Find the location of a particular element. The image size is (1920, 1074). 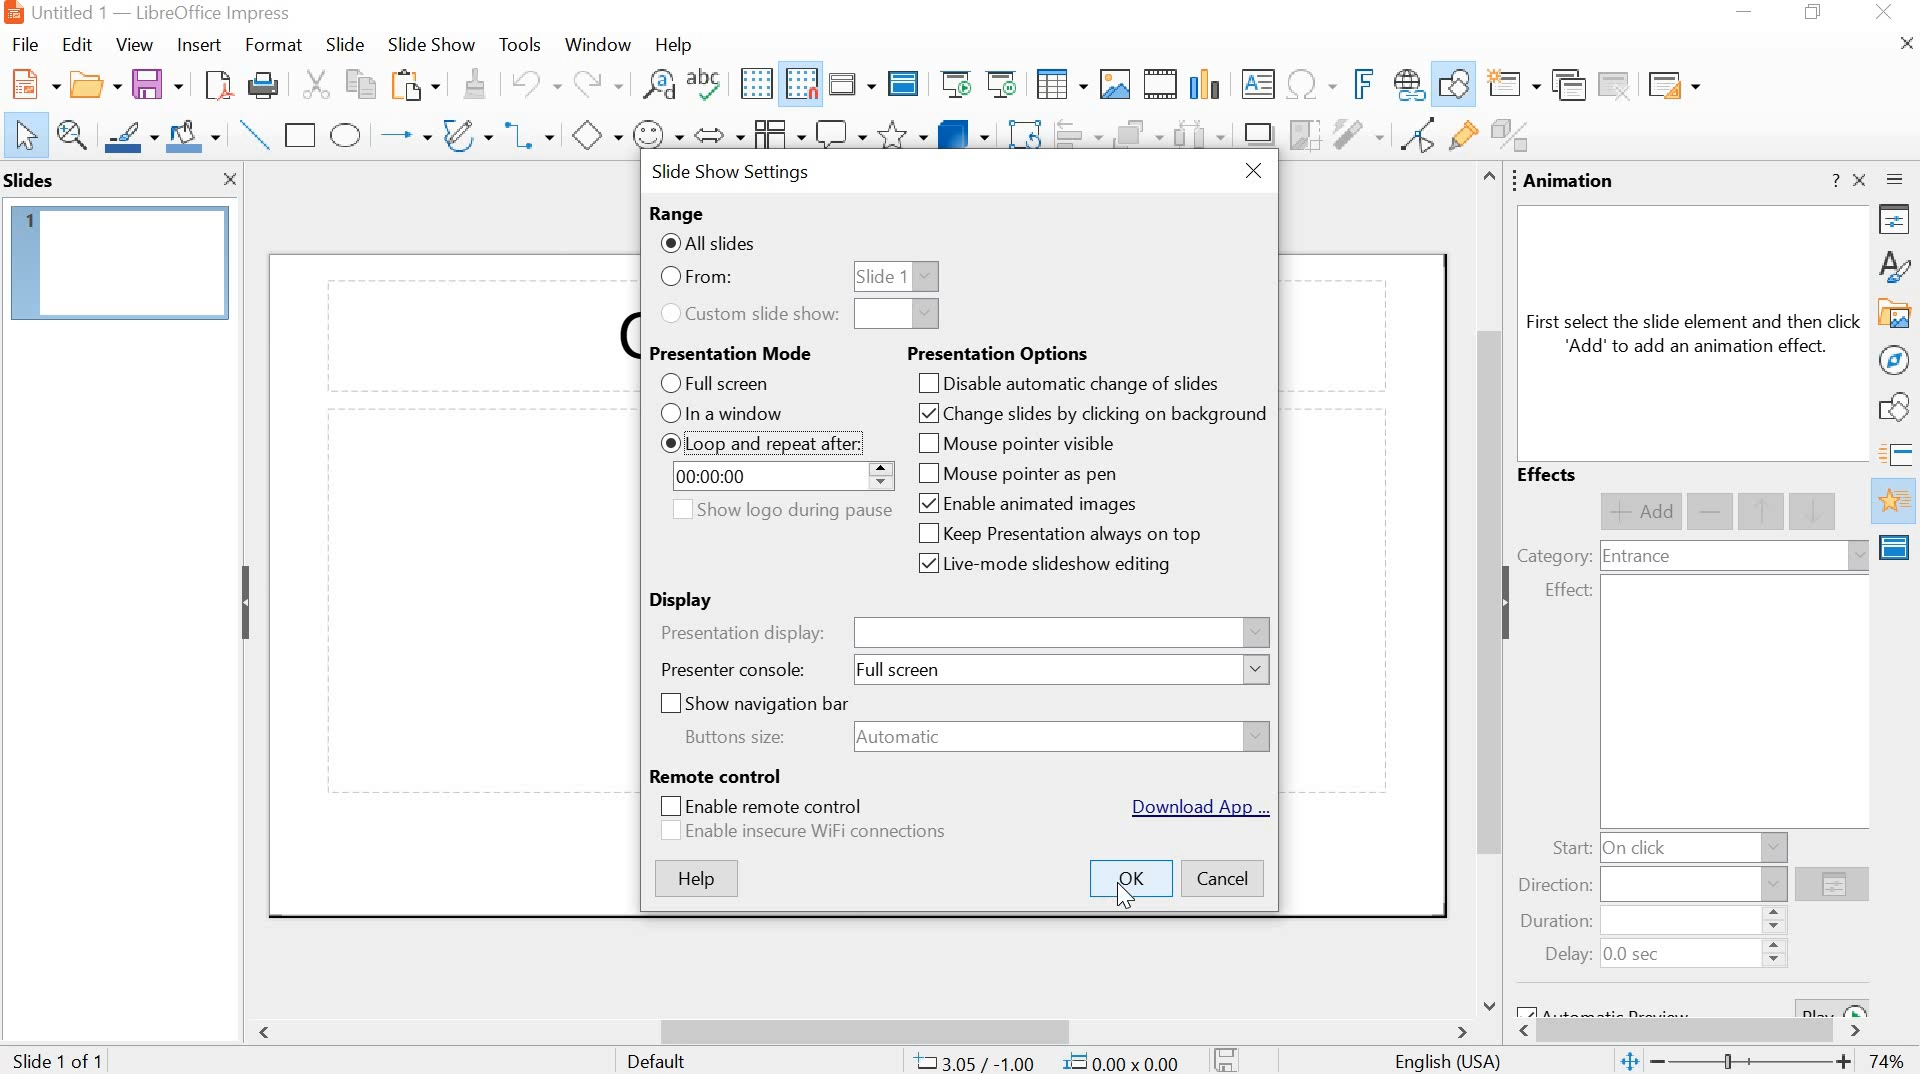

full screen is located at coordinates (905, 674).